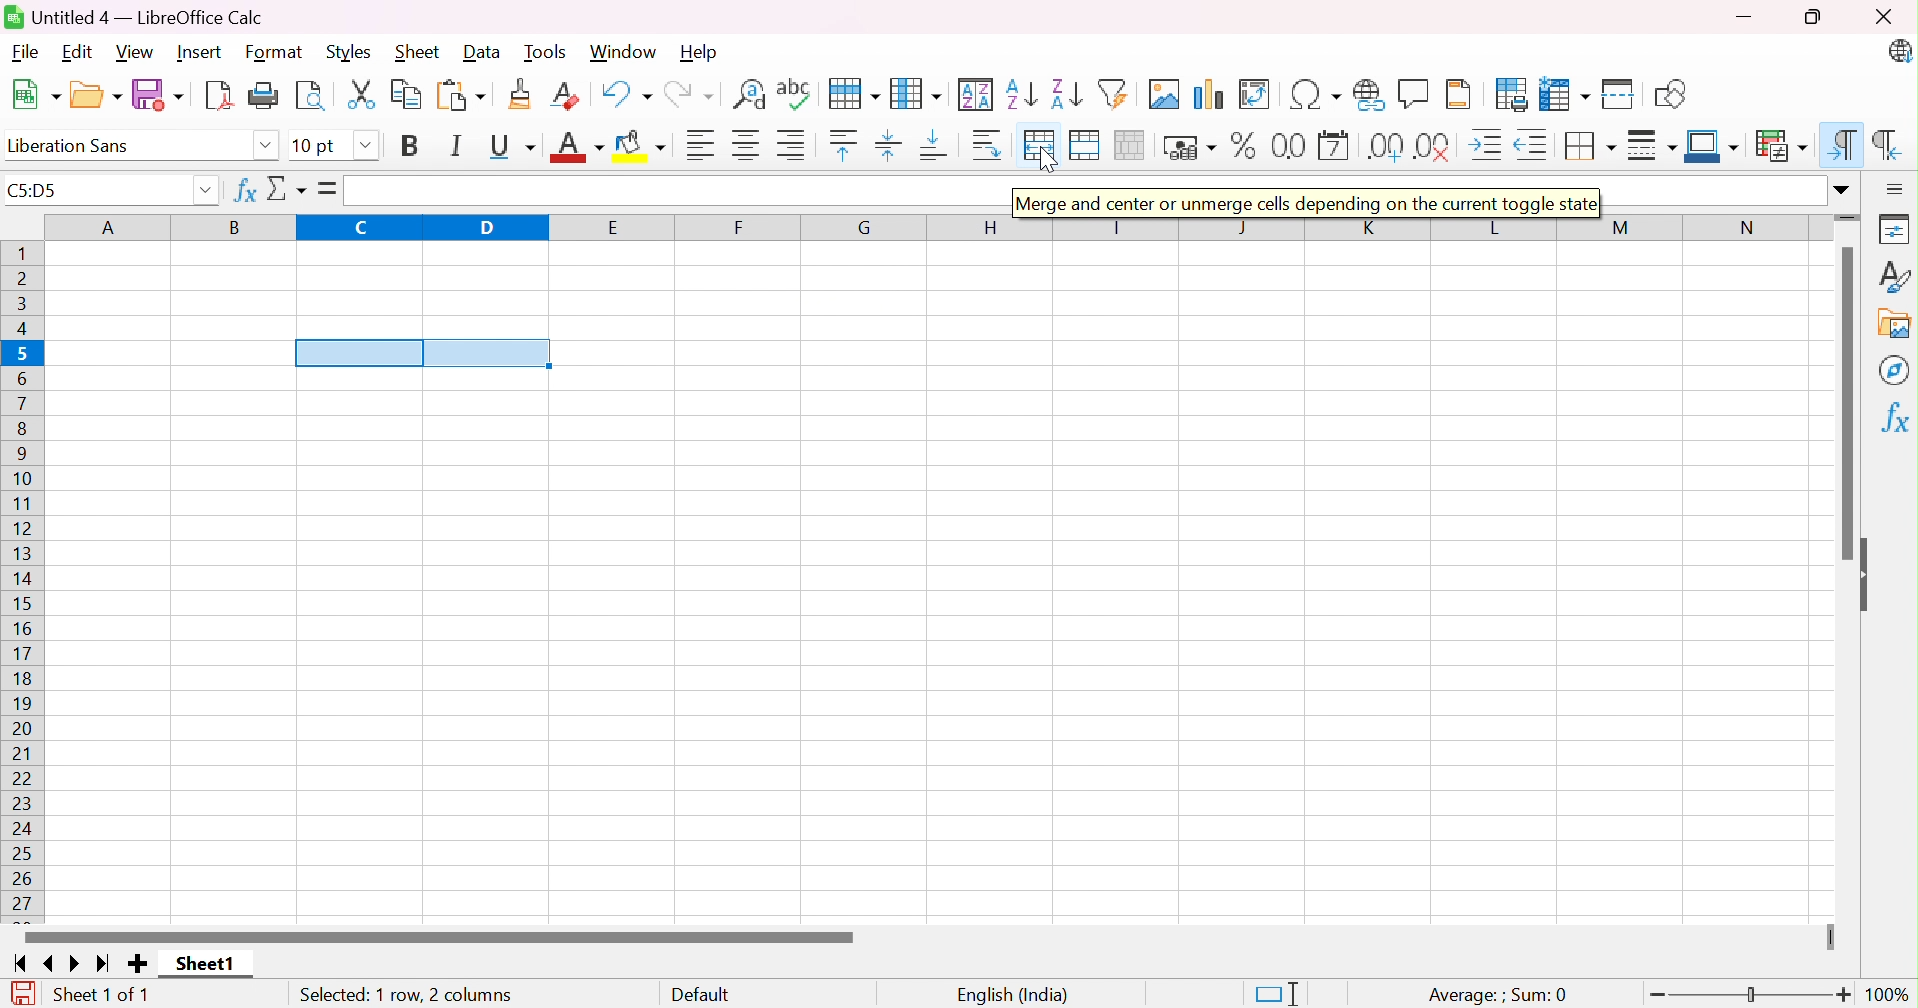 Image resolution: width=1918 pixels, height=1008 pixels. I want to click on Bold, so click(411, 146).